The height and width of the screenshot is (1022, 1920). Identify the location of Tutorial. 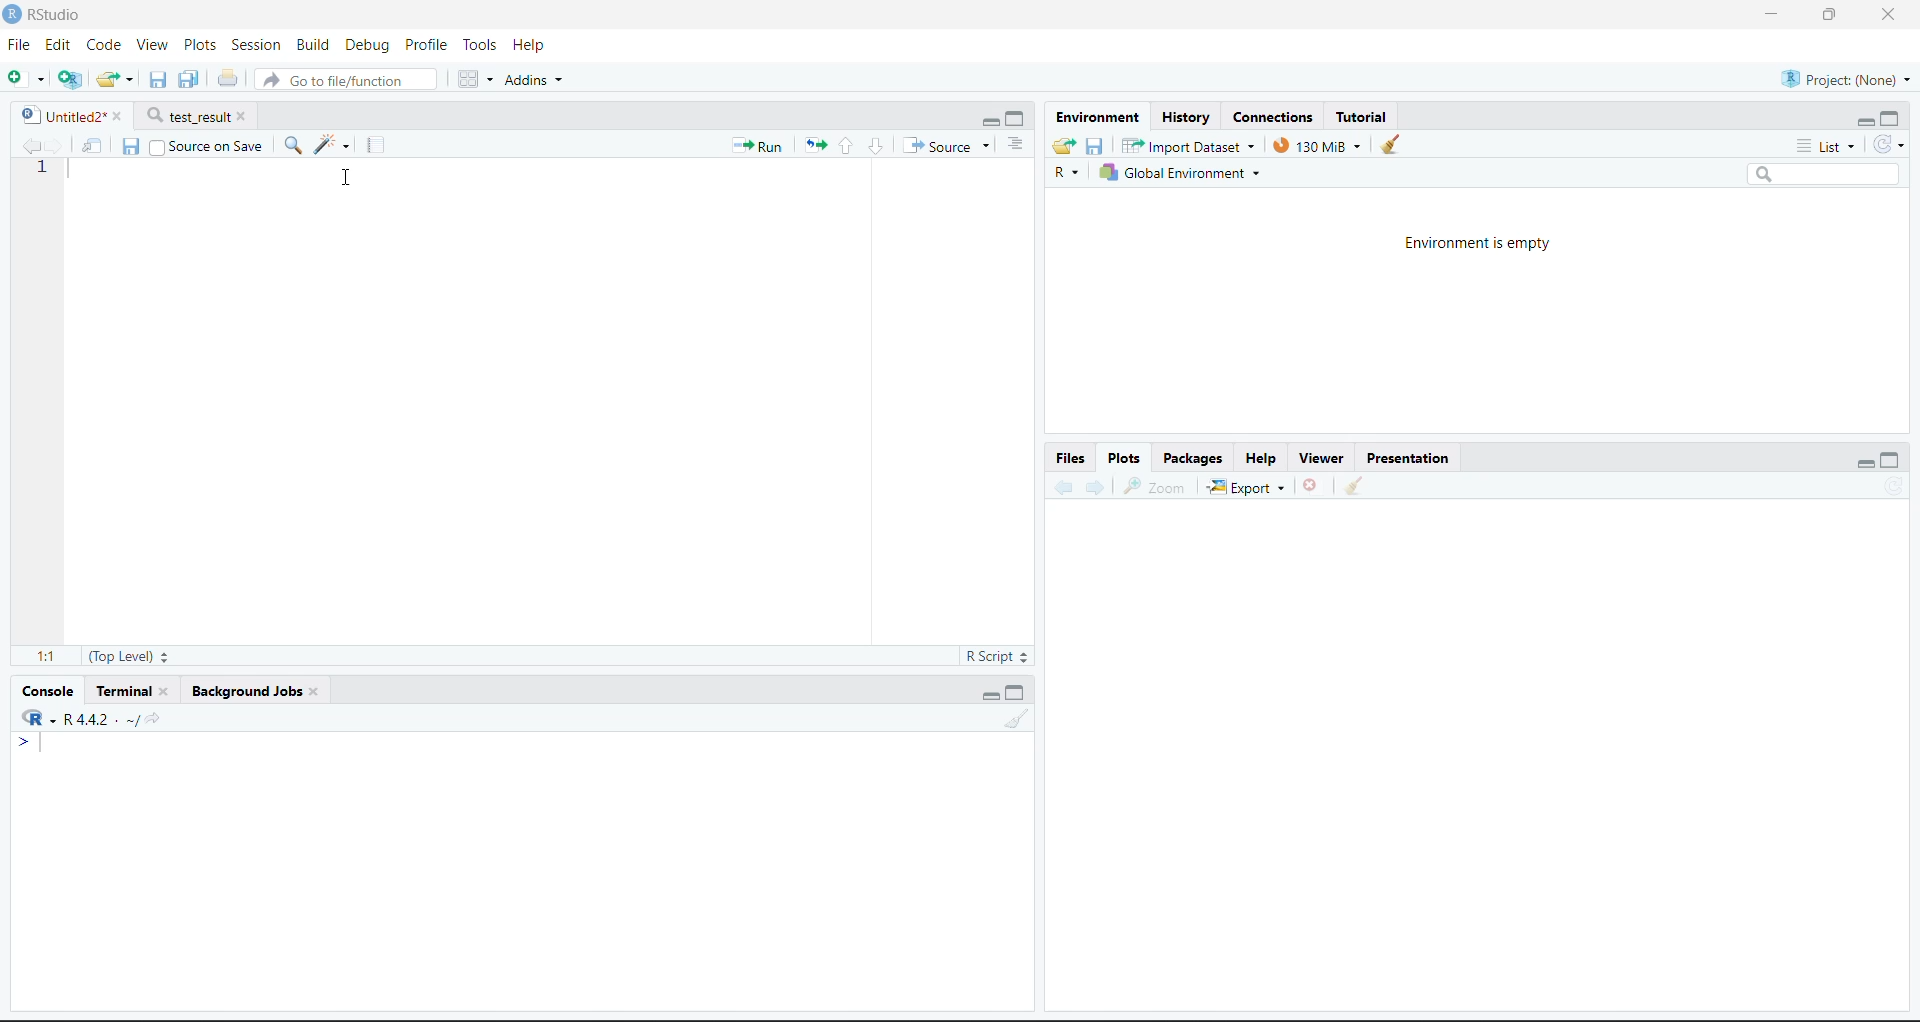
(1368, 114).